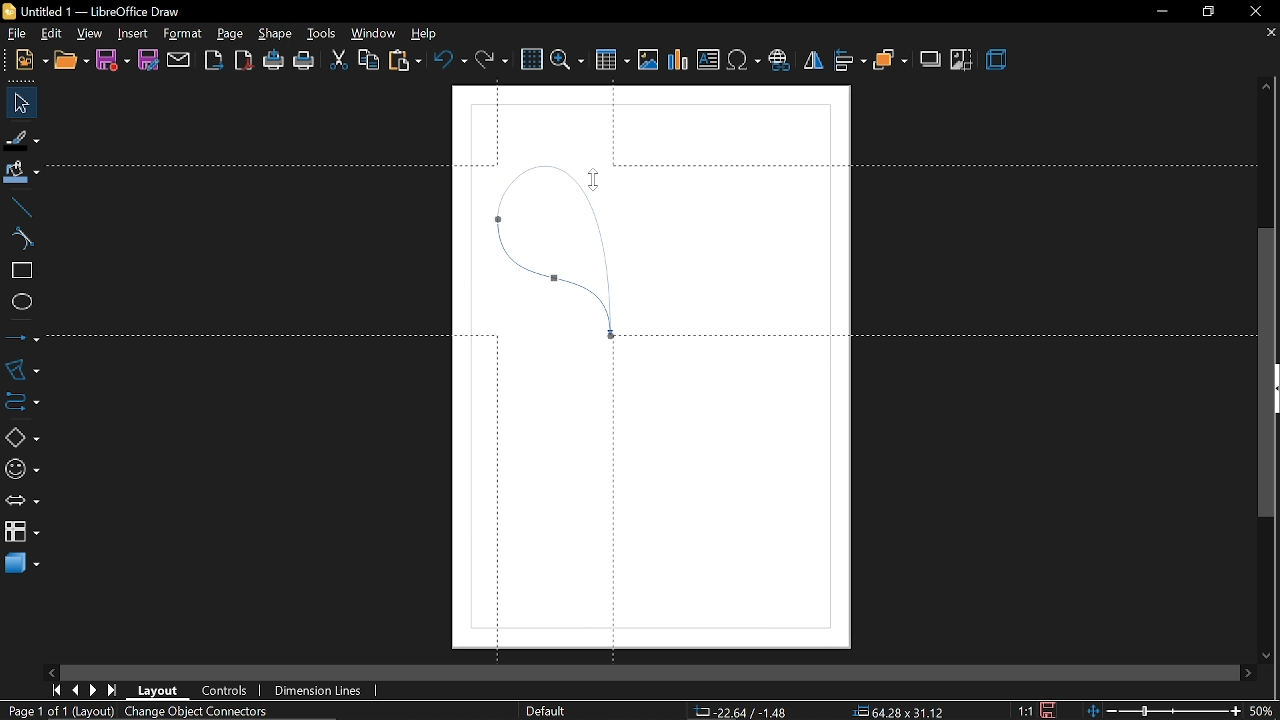 This screenshot has height=720, width=1280. I want to click on help, so click(424, 33).